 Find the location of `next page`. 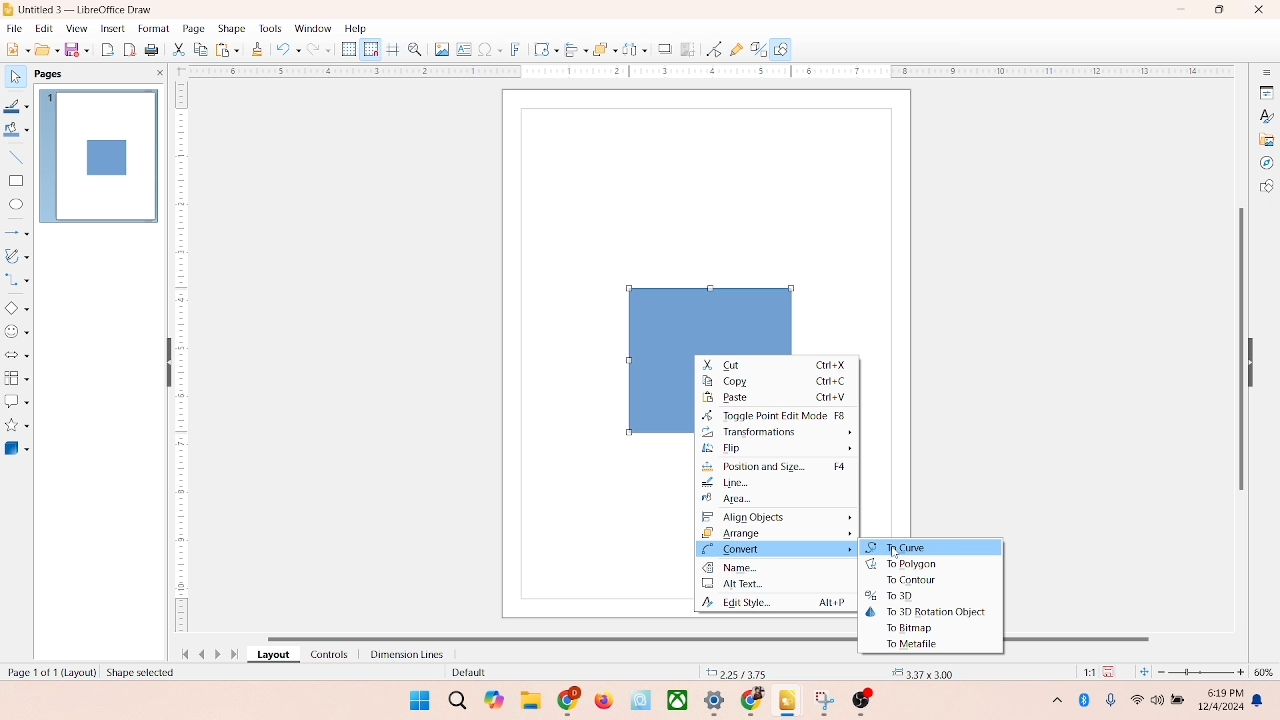

next page is located at coordinates (220, 654).